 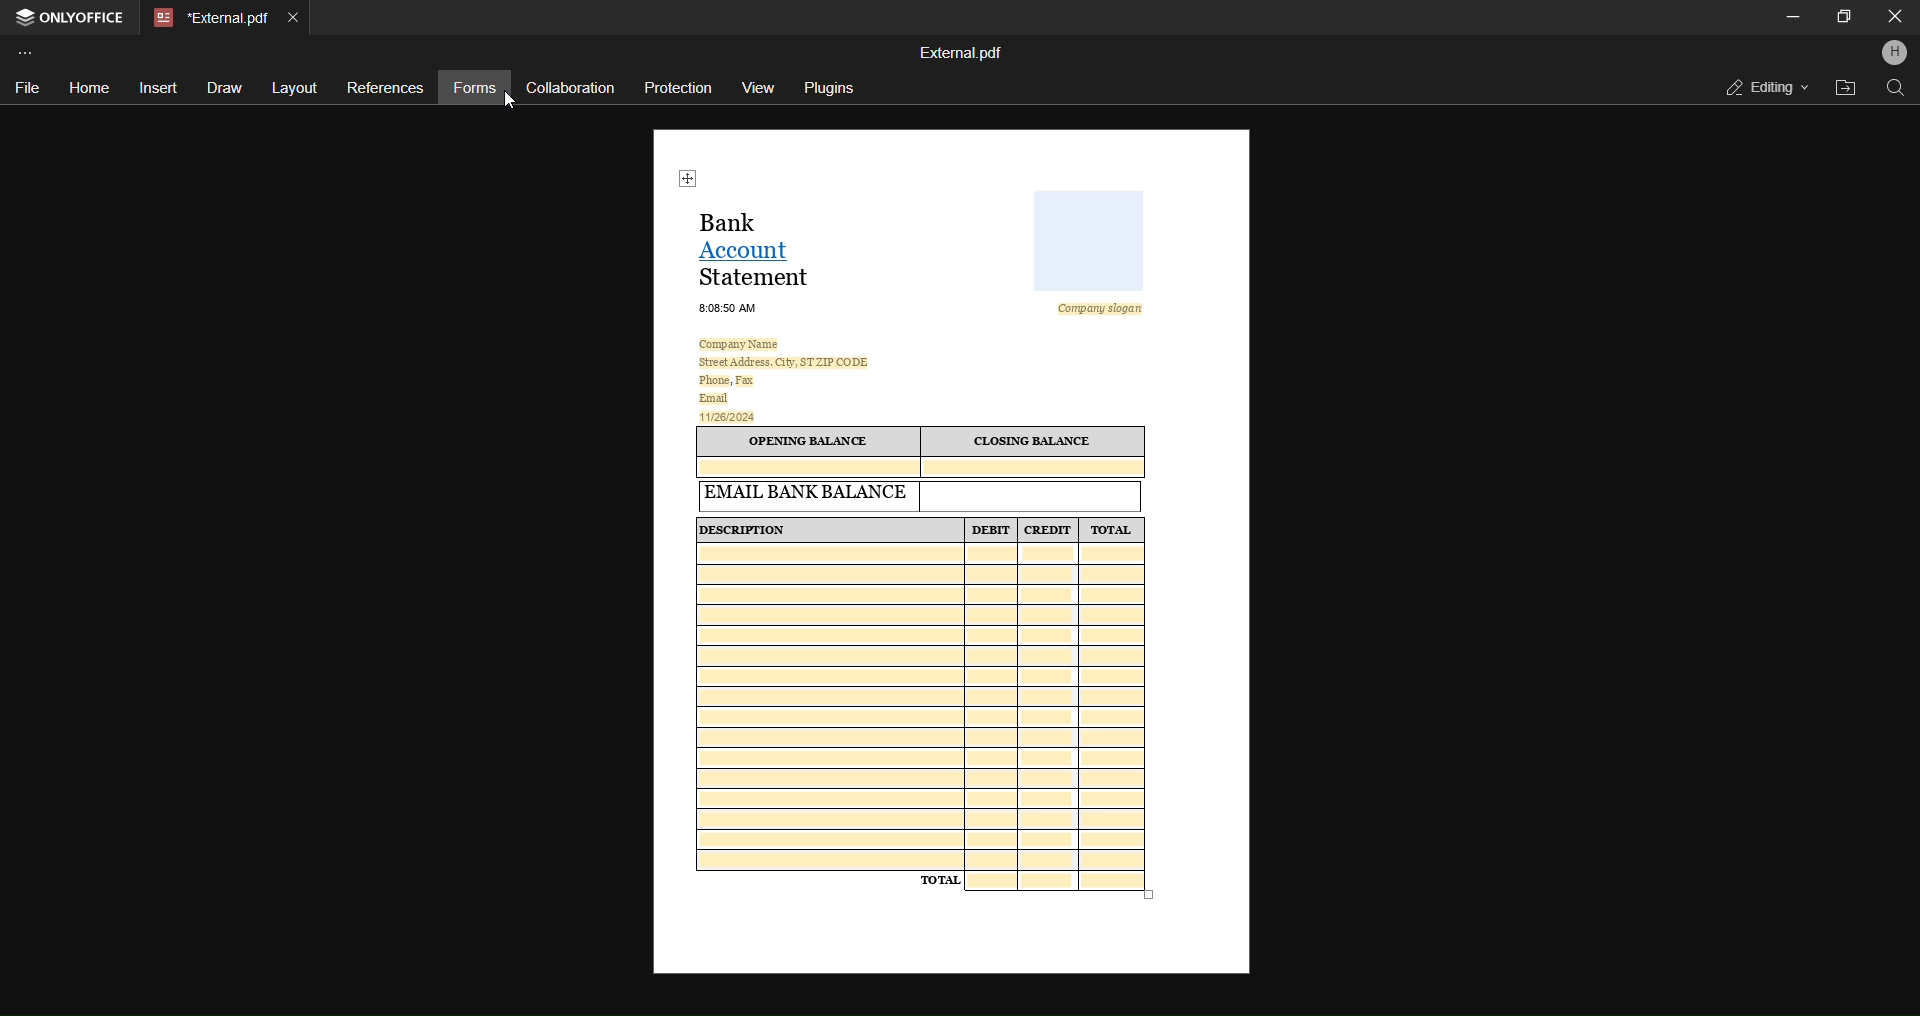 I want to click on file name, so click(x=961, y=52).